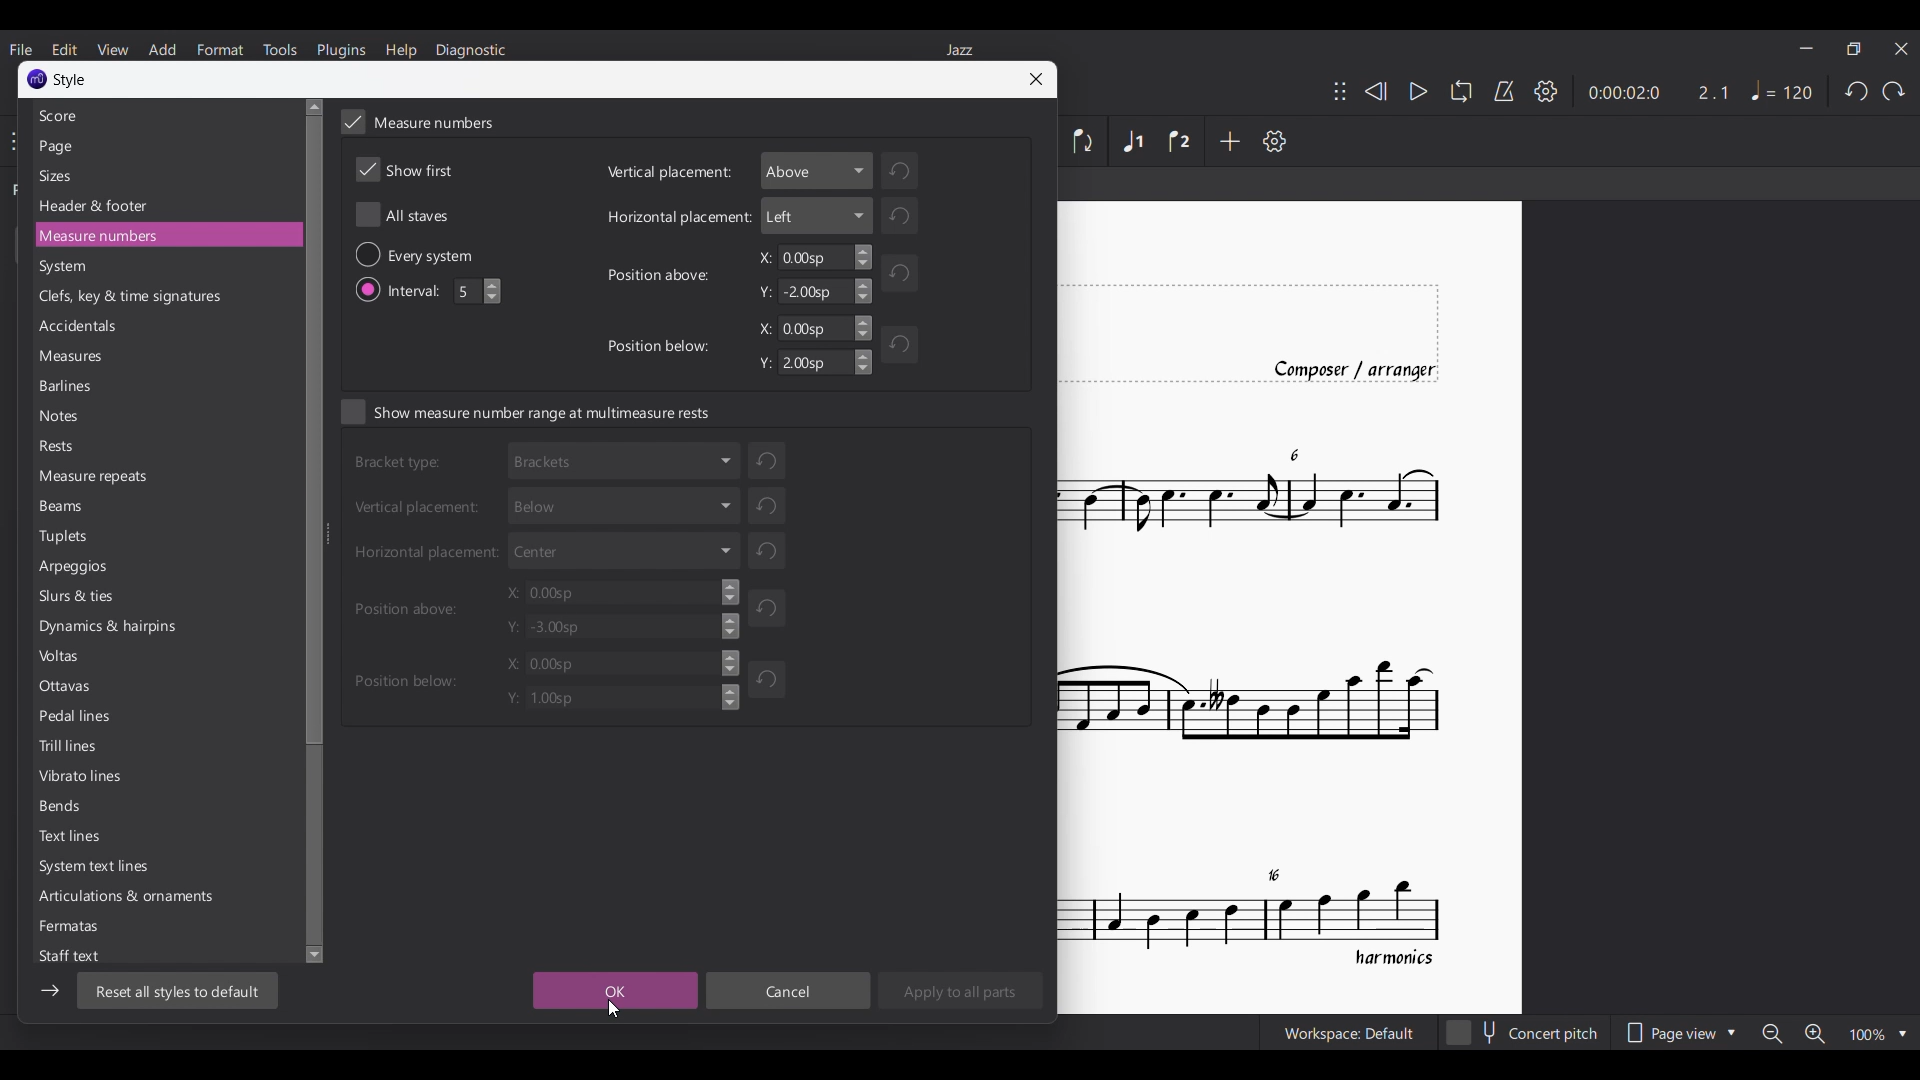 The image size is (1920, 1080). I want to click on Undo changes made to each, so click(767, 456).